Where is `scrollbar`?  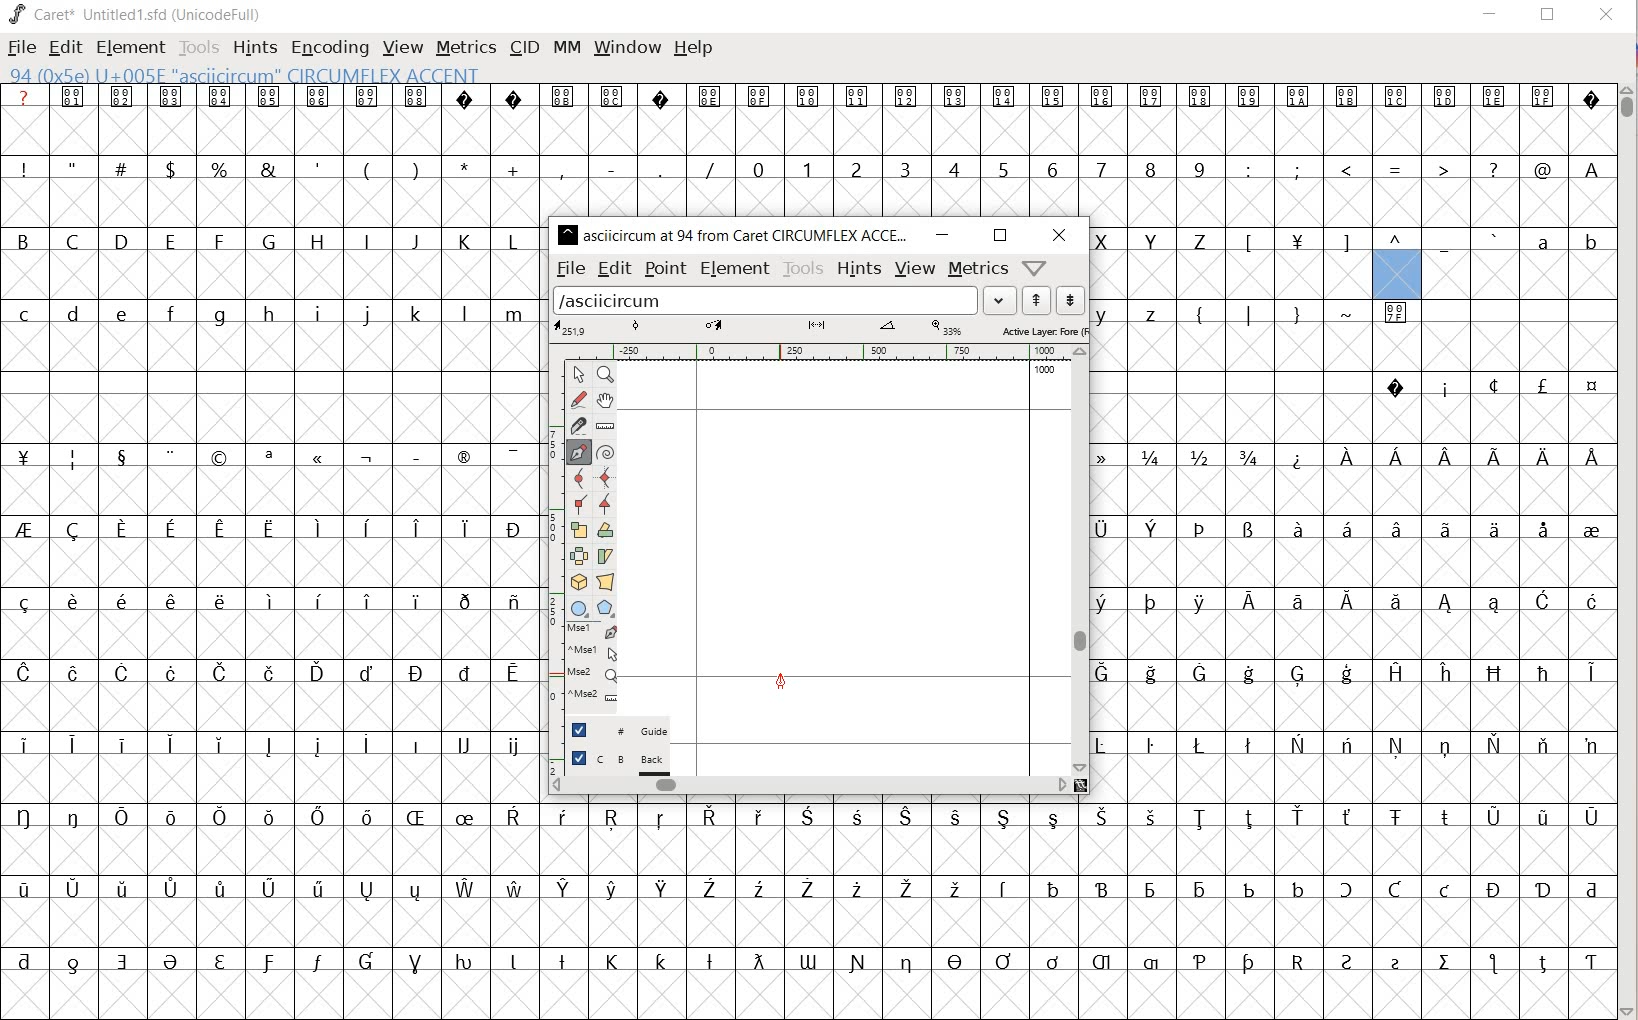 scrollbar is located at coordinates (1081, 560).